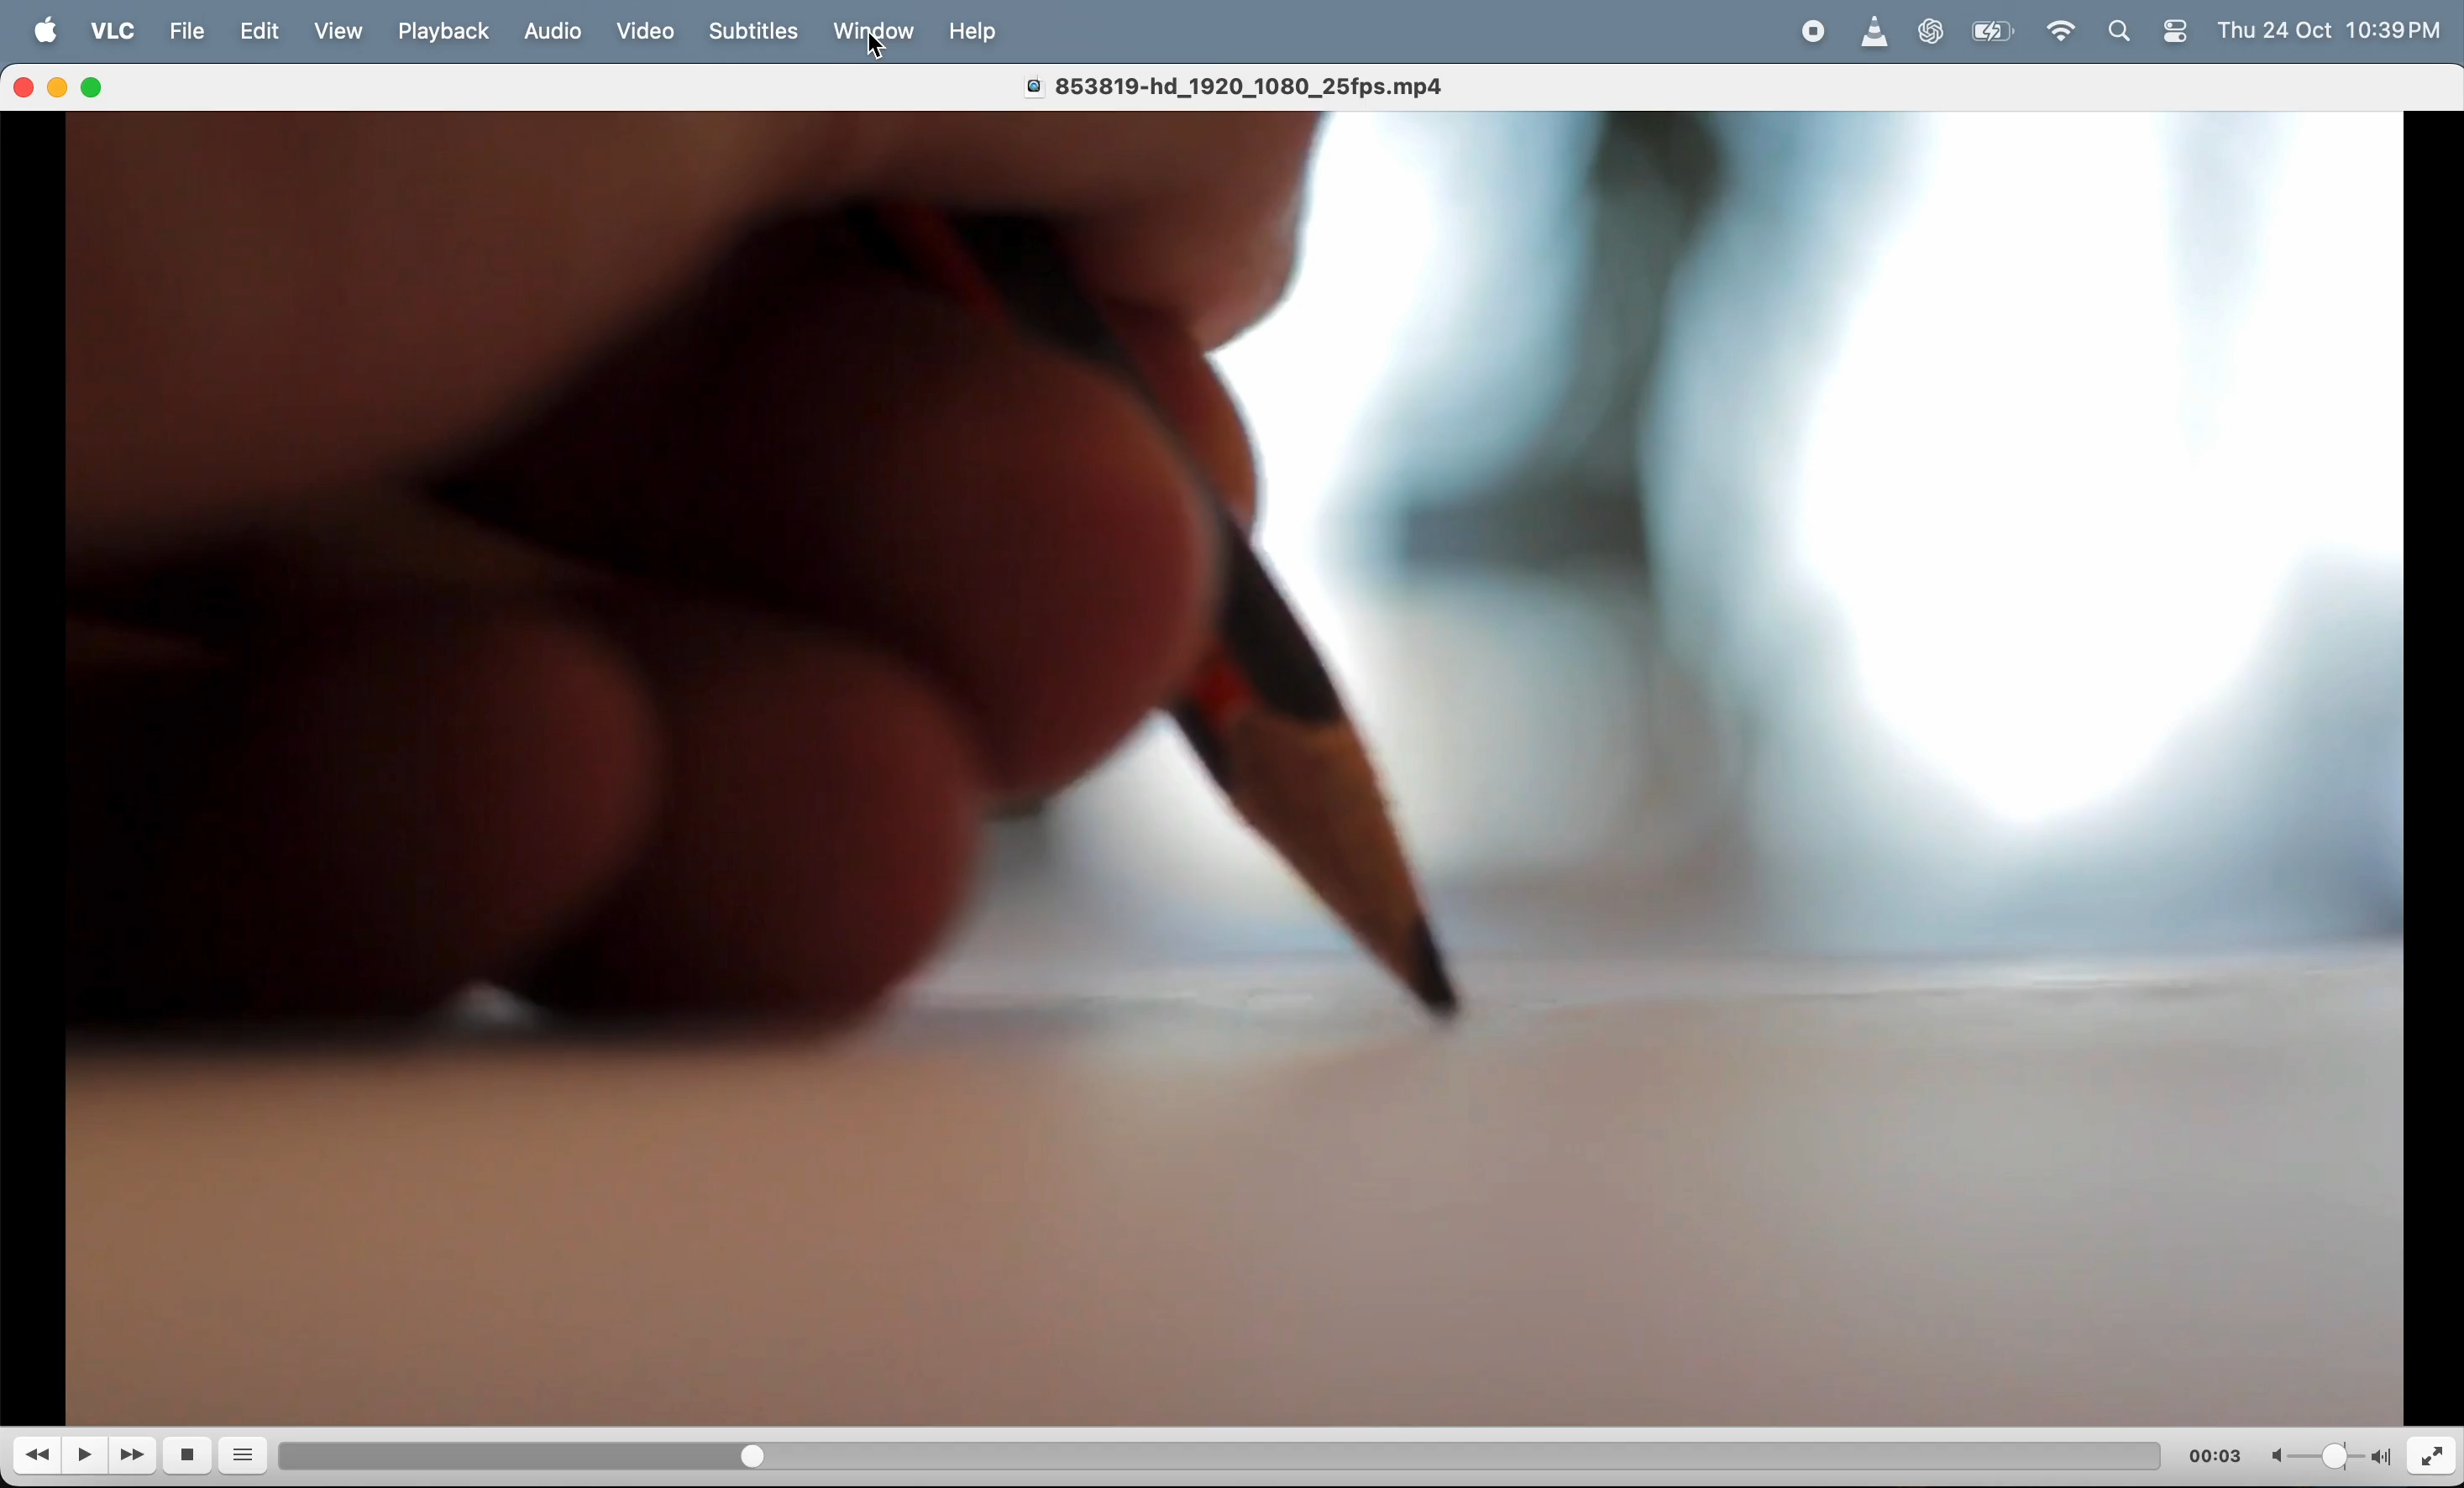 The width and height of the screenshot is (2464, 1488). I want to click on vlc icon, so click(1875, 33).